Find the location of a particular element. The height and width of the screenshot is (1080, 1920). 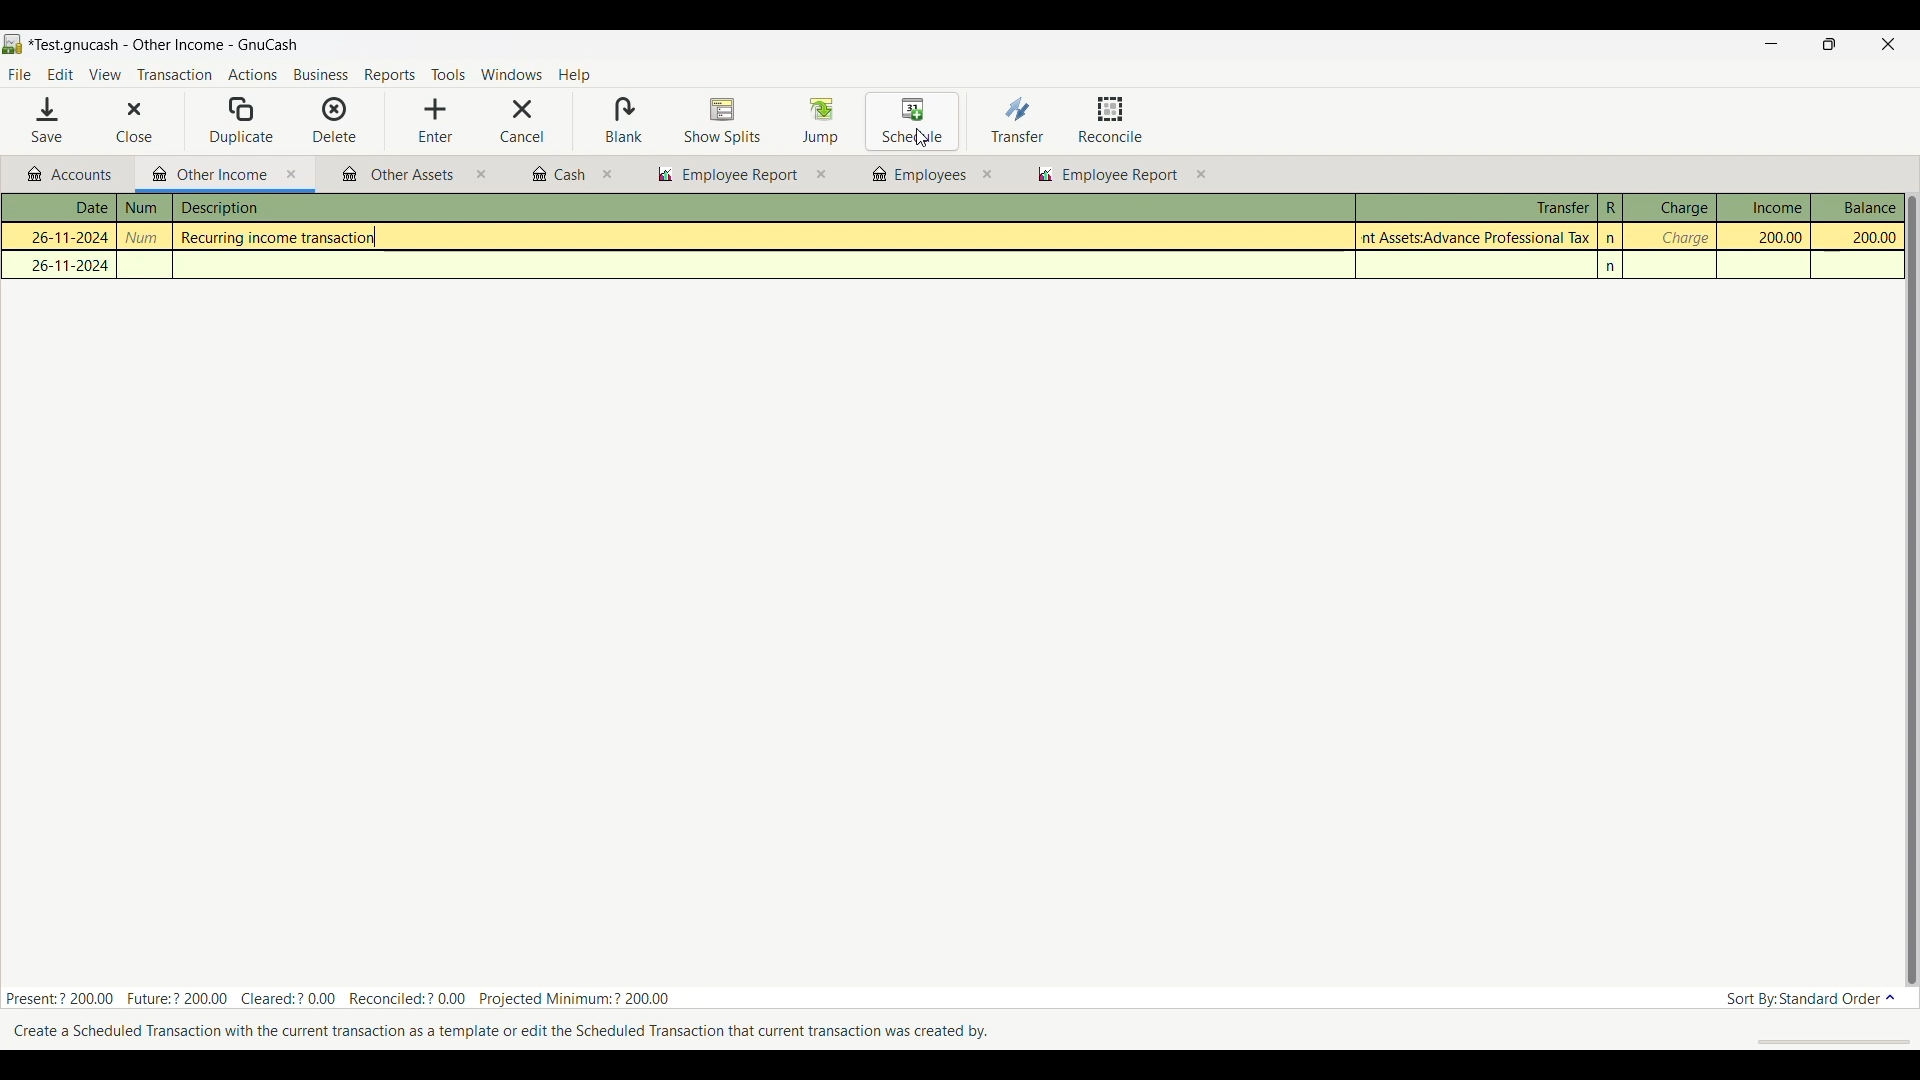

Actions menu is located at coordinates (252, 77).